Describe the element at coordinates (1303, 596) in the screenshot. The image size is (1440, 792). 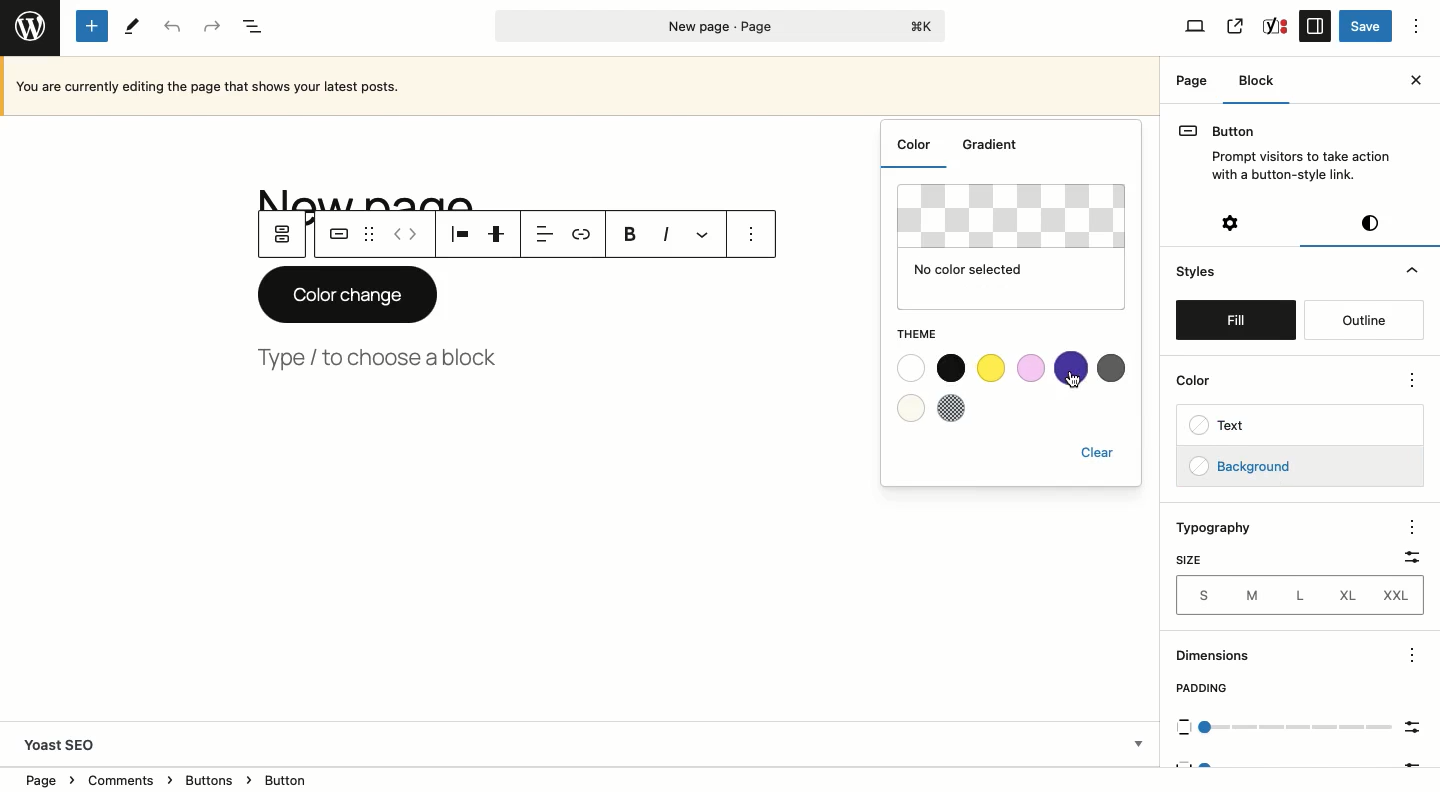
I see `L` at that location.